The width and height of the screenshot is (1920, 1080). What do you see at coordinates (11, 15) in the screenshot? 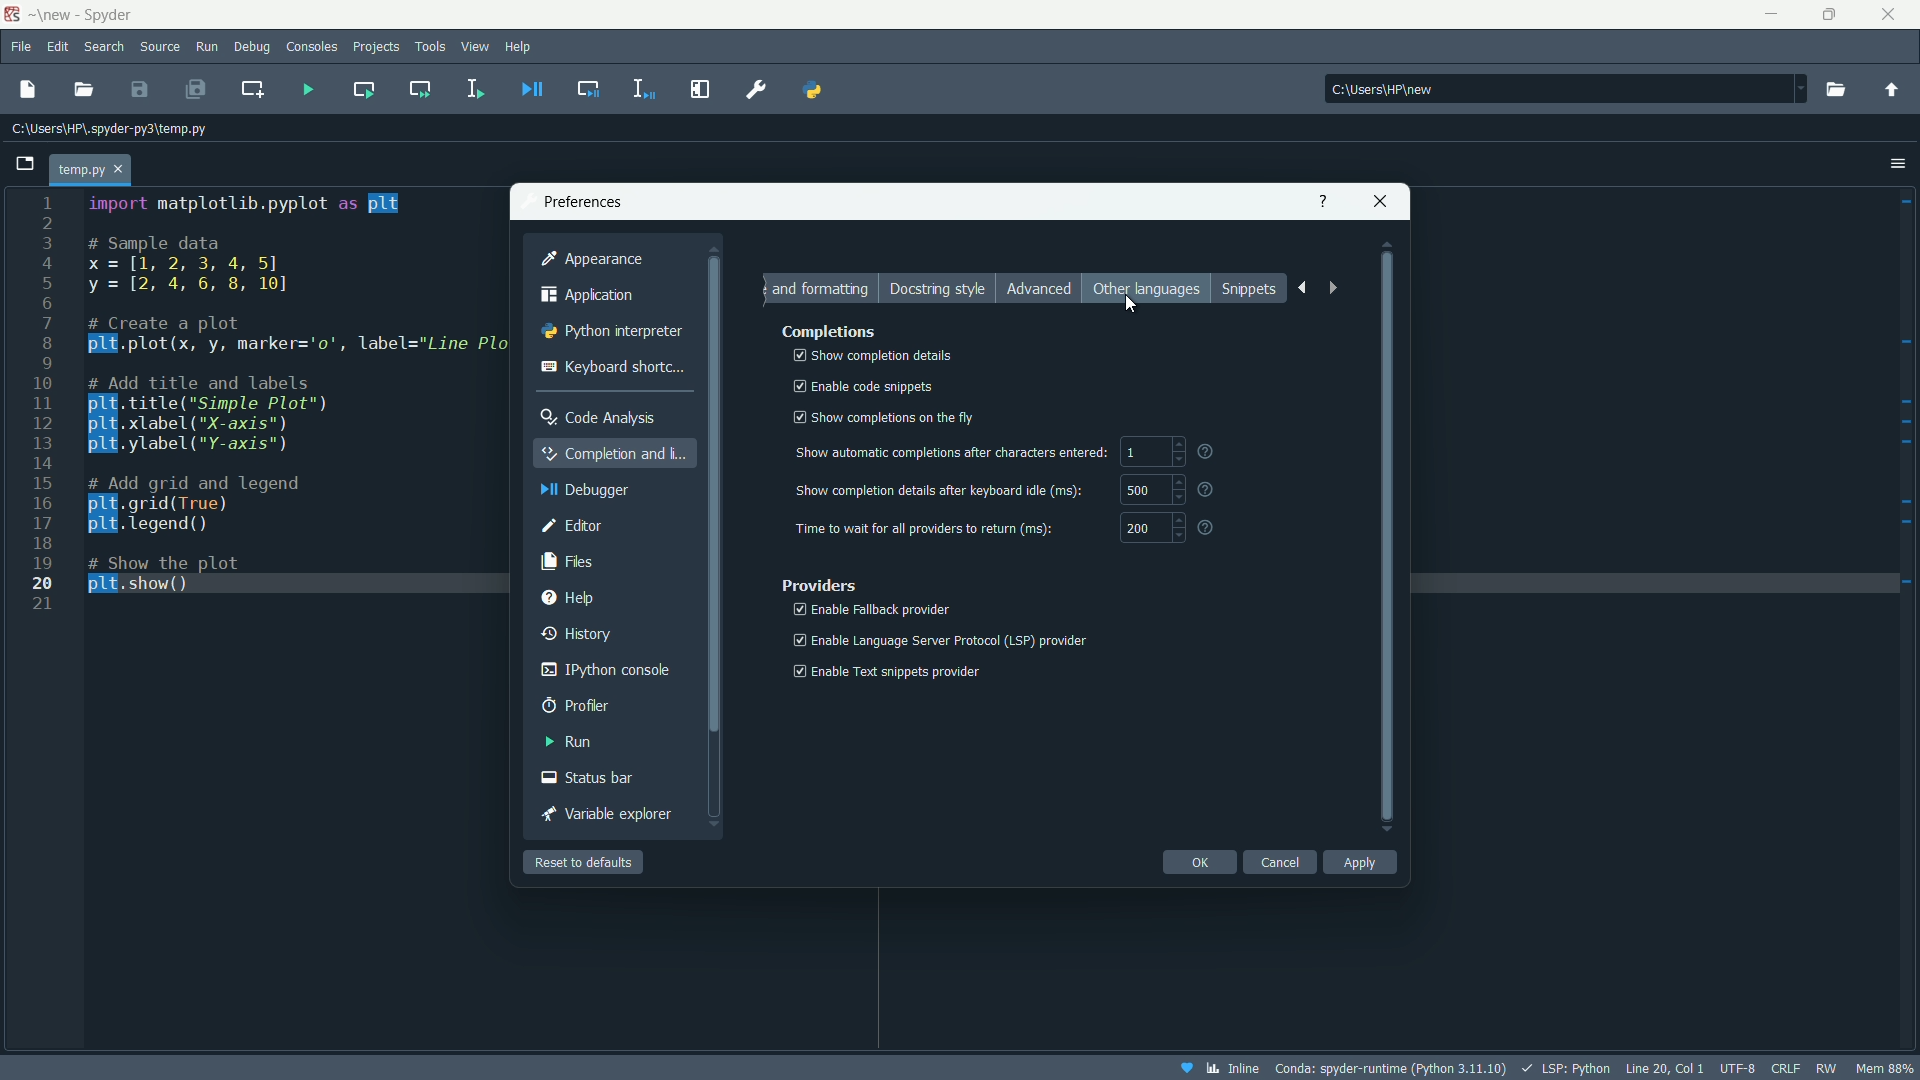
I see `app icon` at bounding box center [11, 15].